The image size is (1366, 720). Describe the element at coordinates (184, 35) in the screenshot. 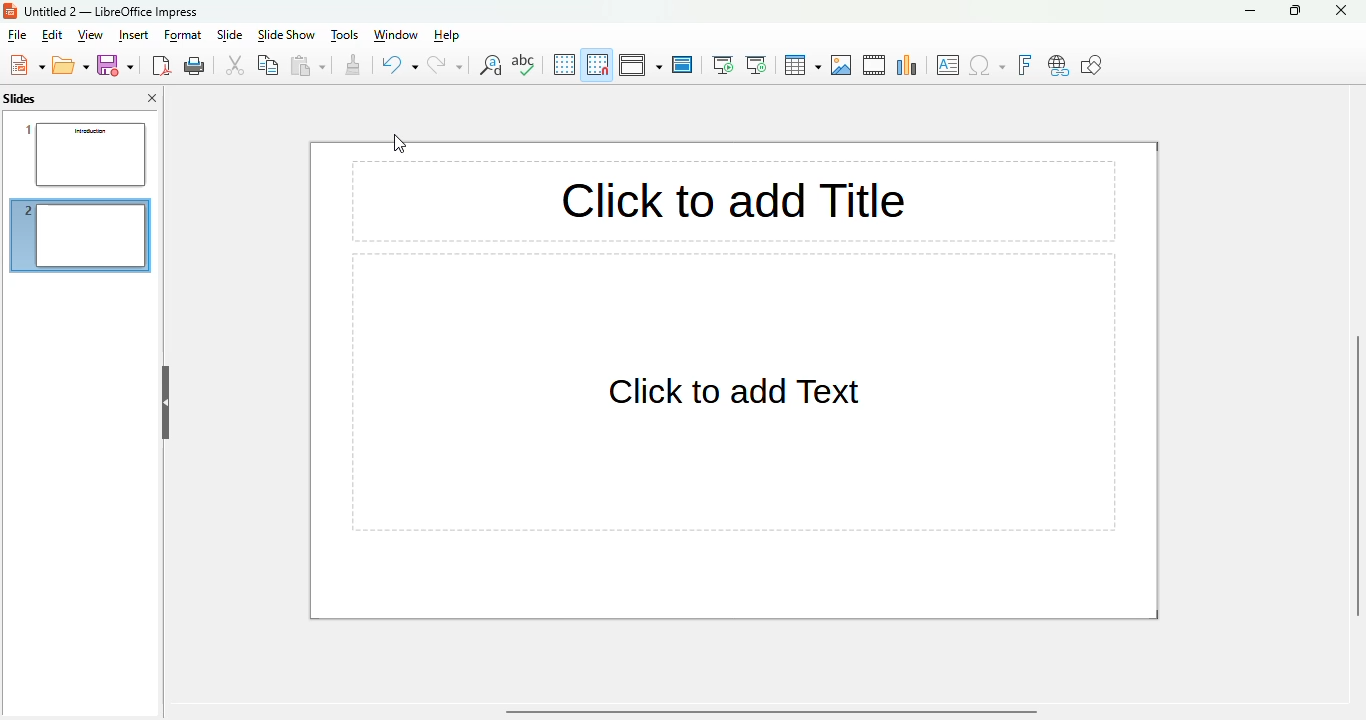

I see `format` at that location.